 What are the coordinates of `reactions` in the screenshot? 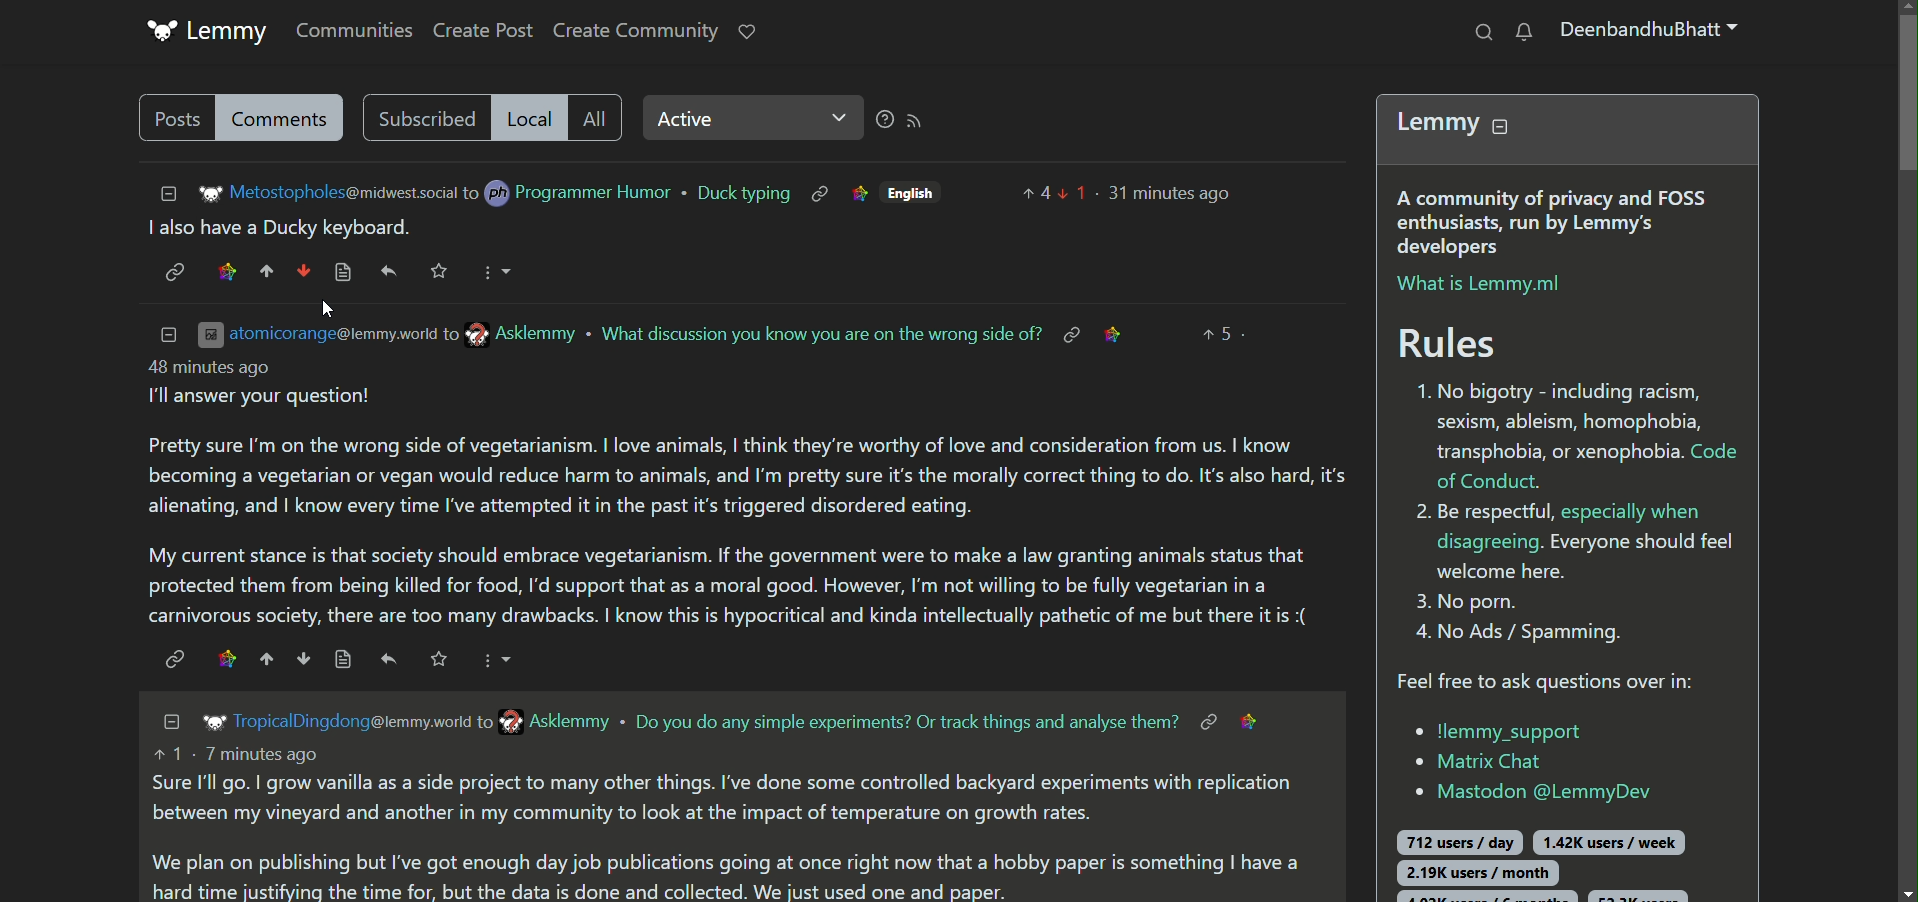 It's located at (1051, 192).